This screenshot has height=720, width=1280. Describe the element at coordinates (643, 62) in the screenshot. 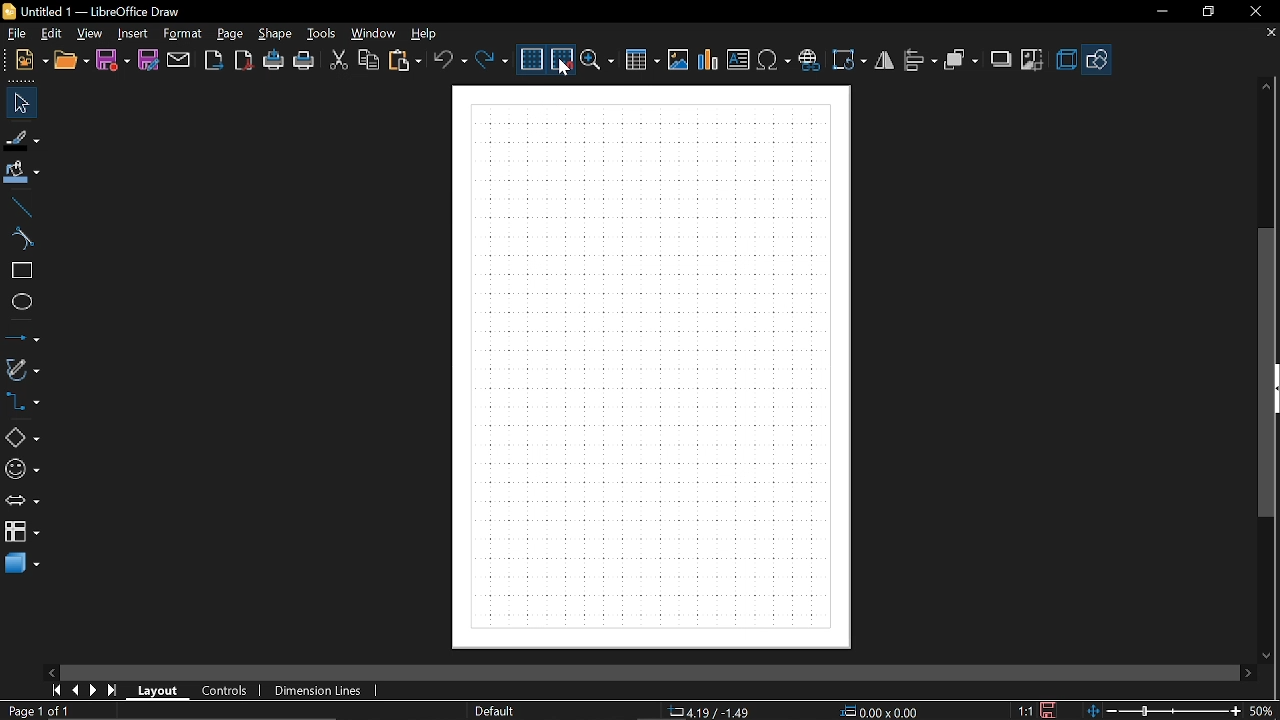

I see `table` at that location.